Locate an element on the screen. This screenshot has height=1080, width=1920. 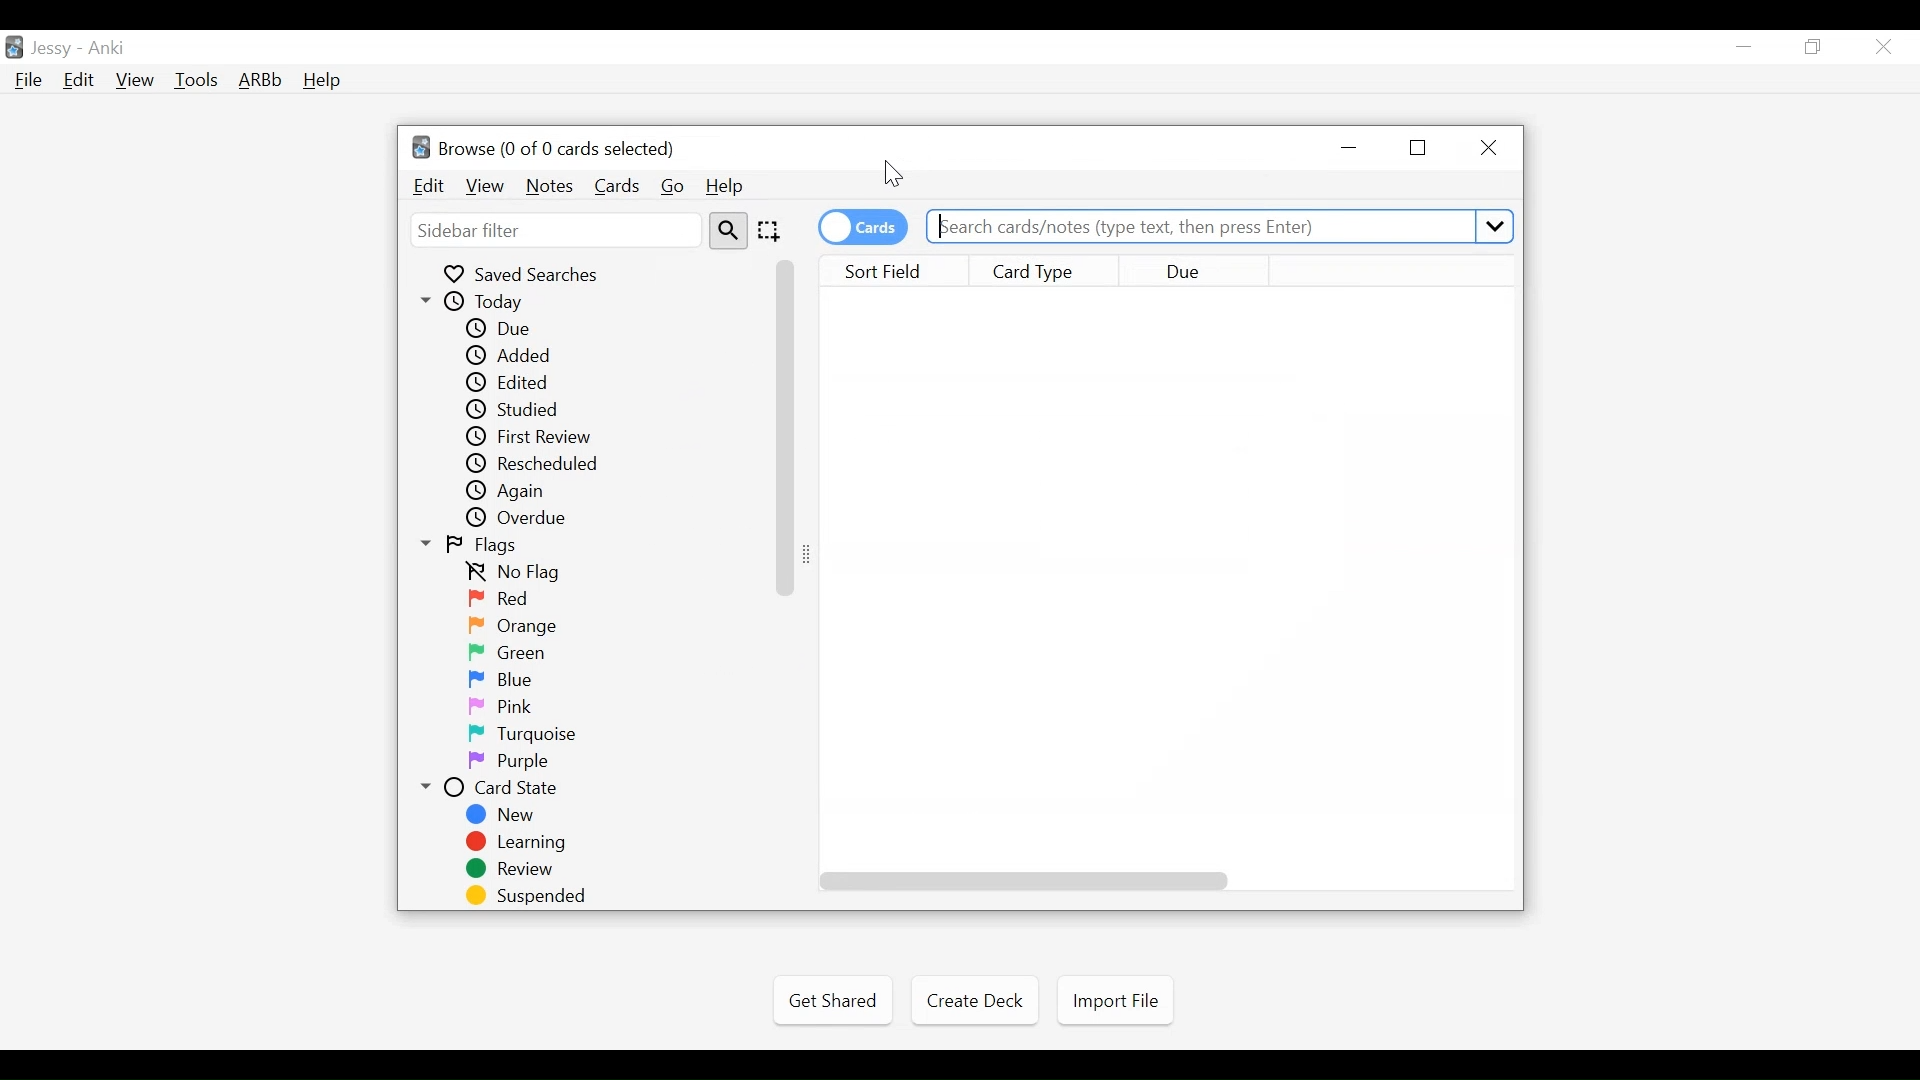
Overdue is located at coordinates (524, 519).